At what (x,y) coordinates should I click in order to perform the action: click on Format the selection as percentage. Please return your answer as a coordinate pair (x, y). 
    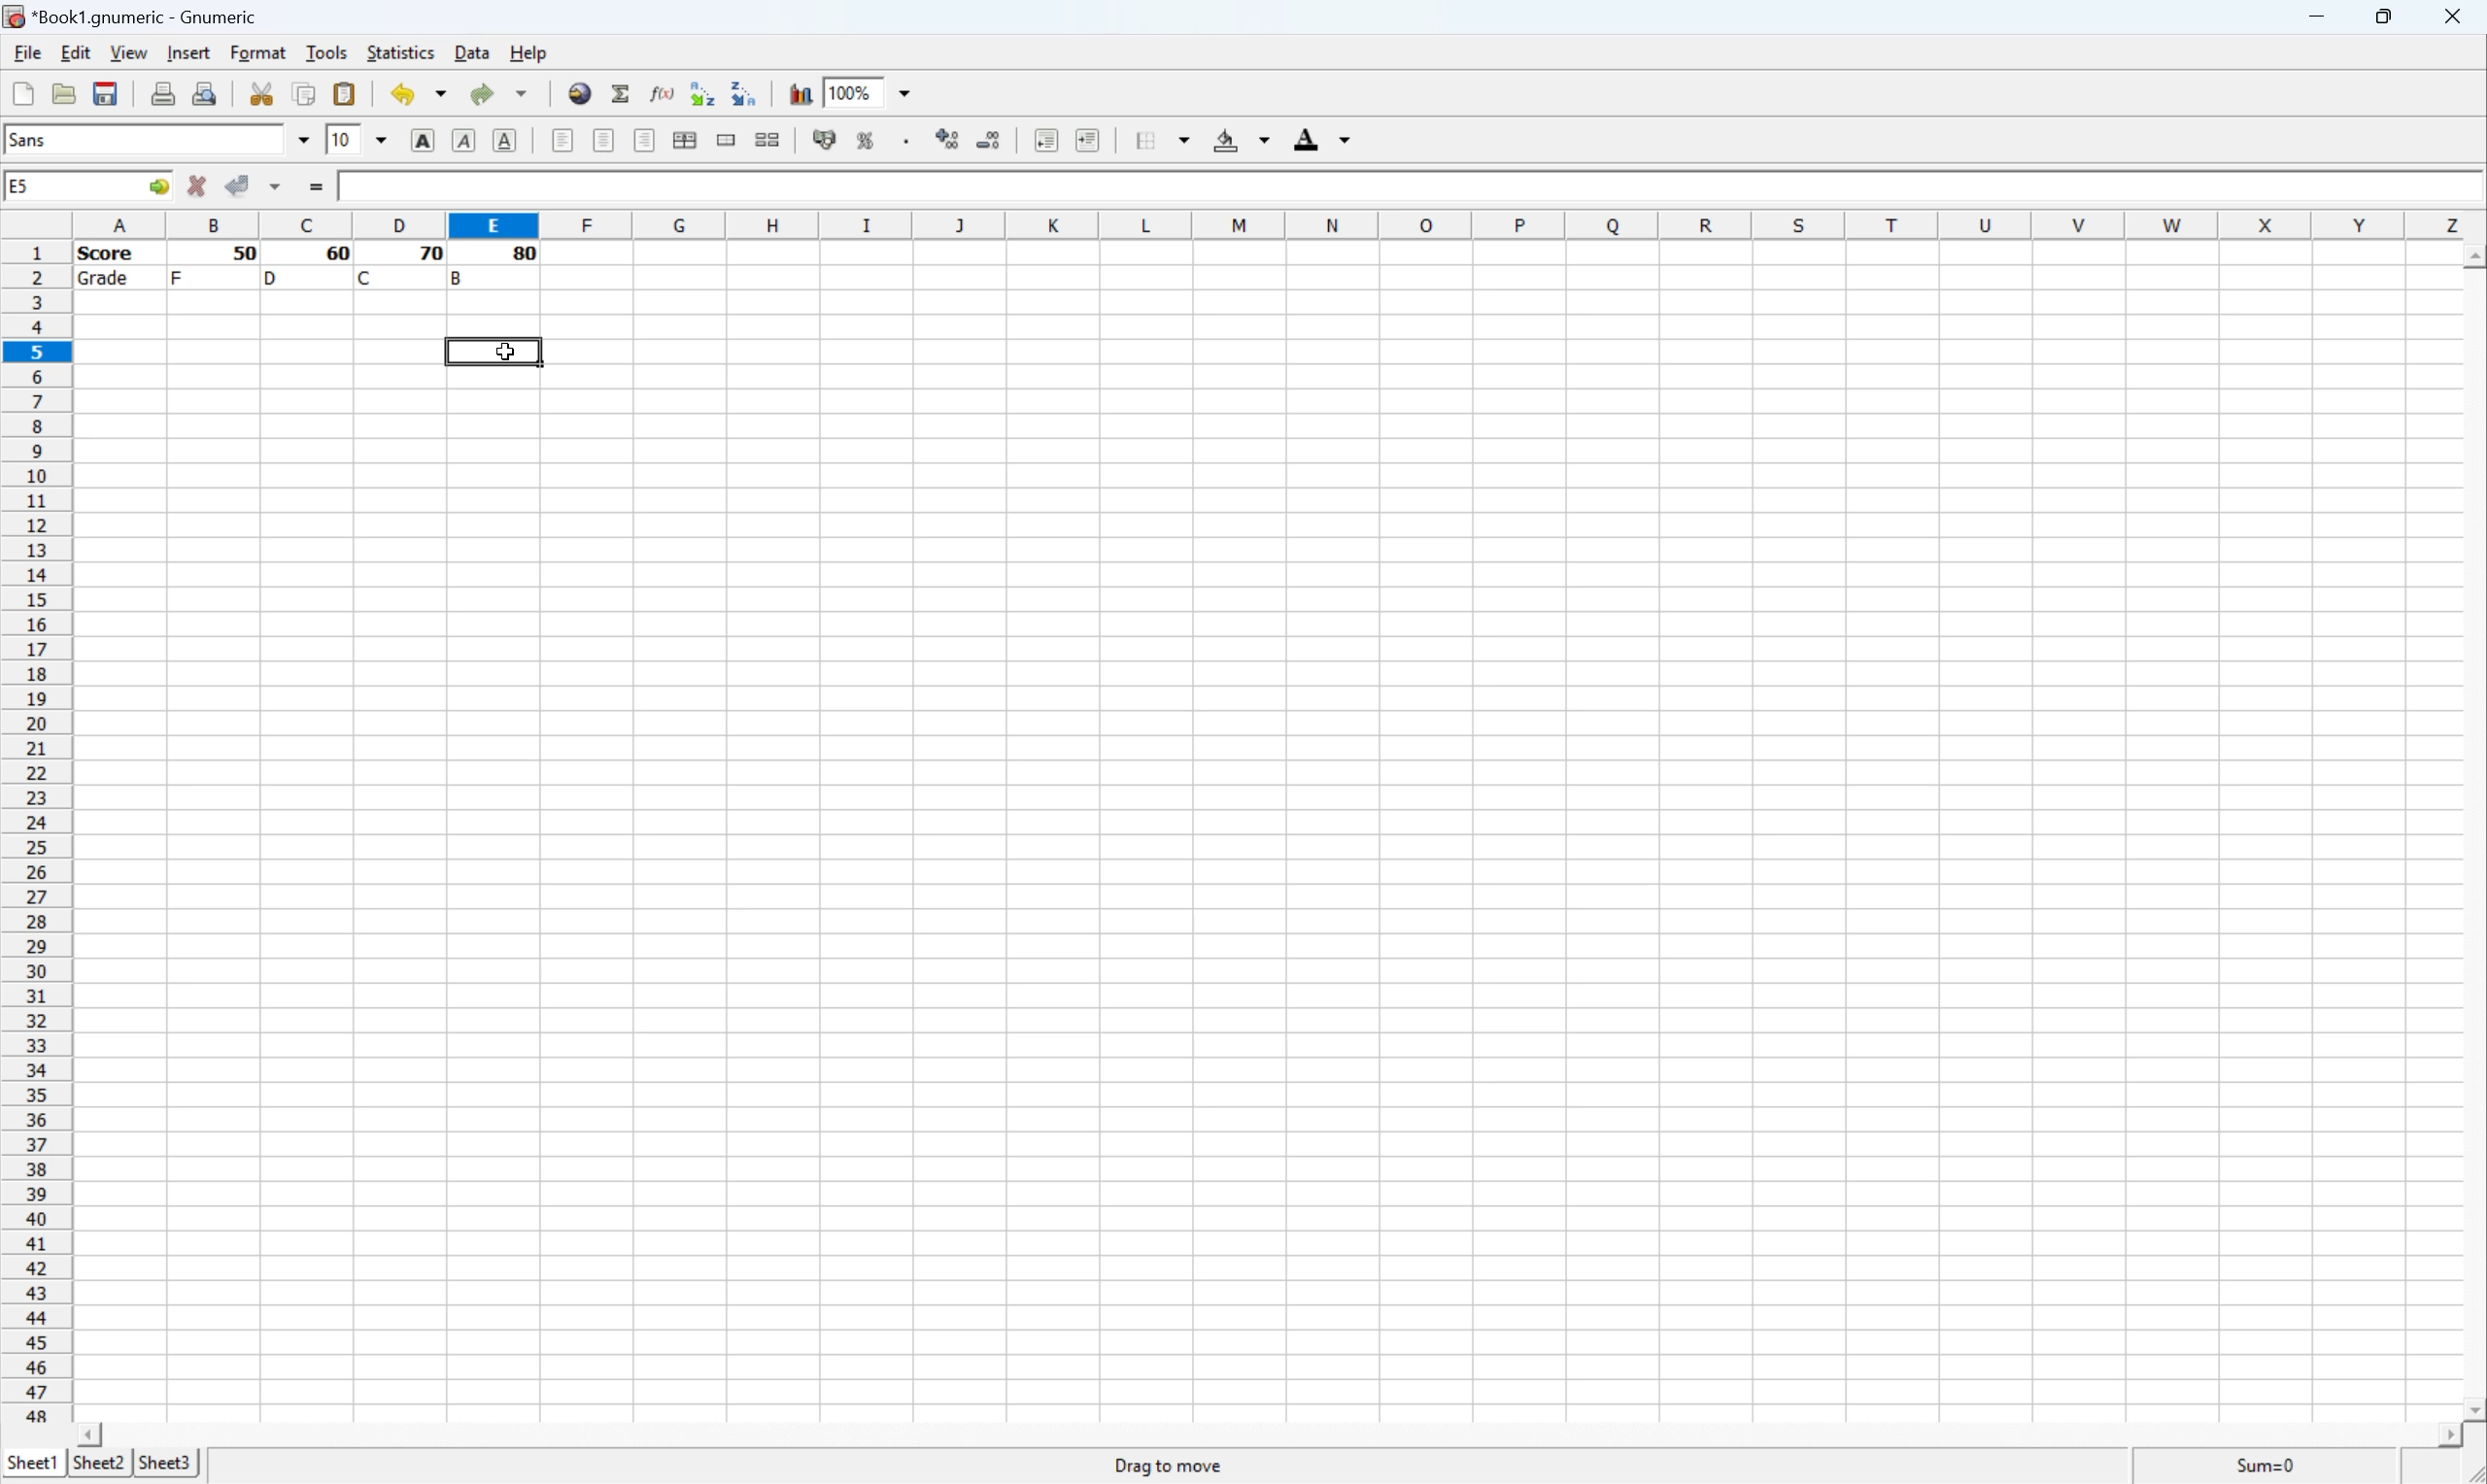
    Looking at the image, I should click on (868, 142).